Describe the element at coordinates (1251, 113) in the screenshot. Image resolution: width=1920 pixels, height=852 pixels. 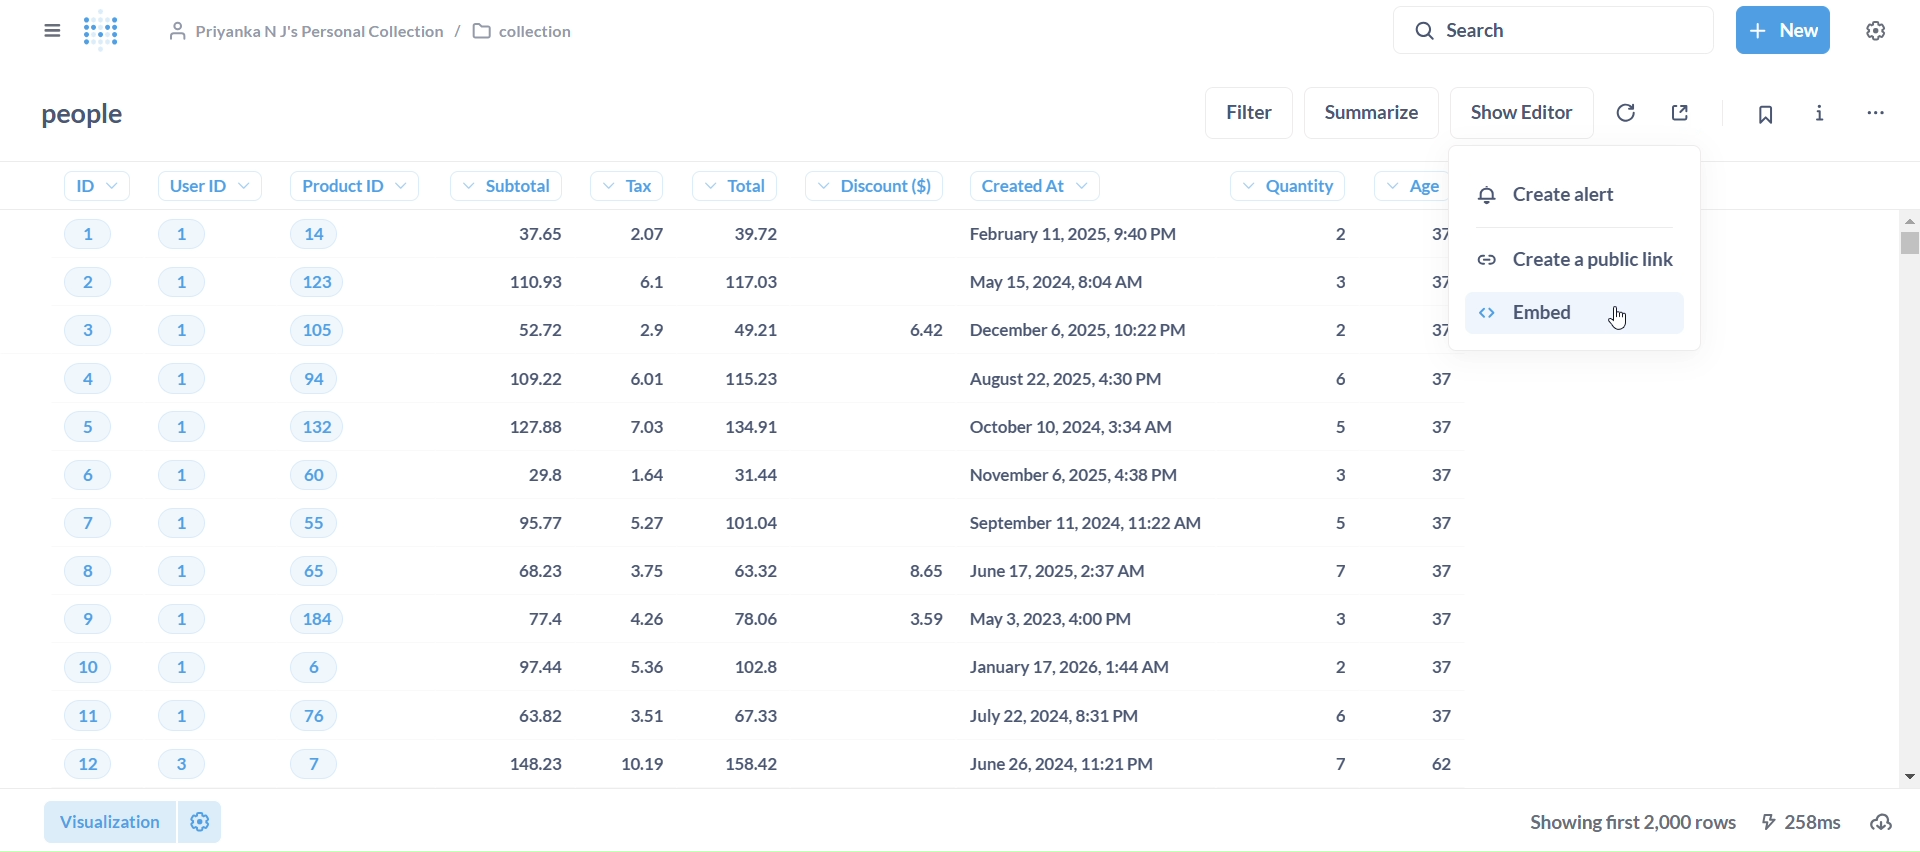
I see `filter` at that location.